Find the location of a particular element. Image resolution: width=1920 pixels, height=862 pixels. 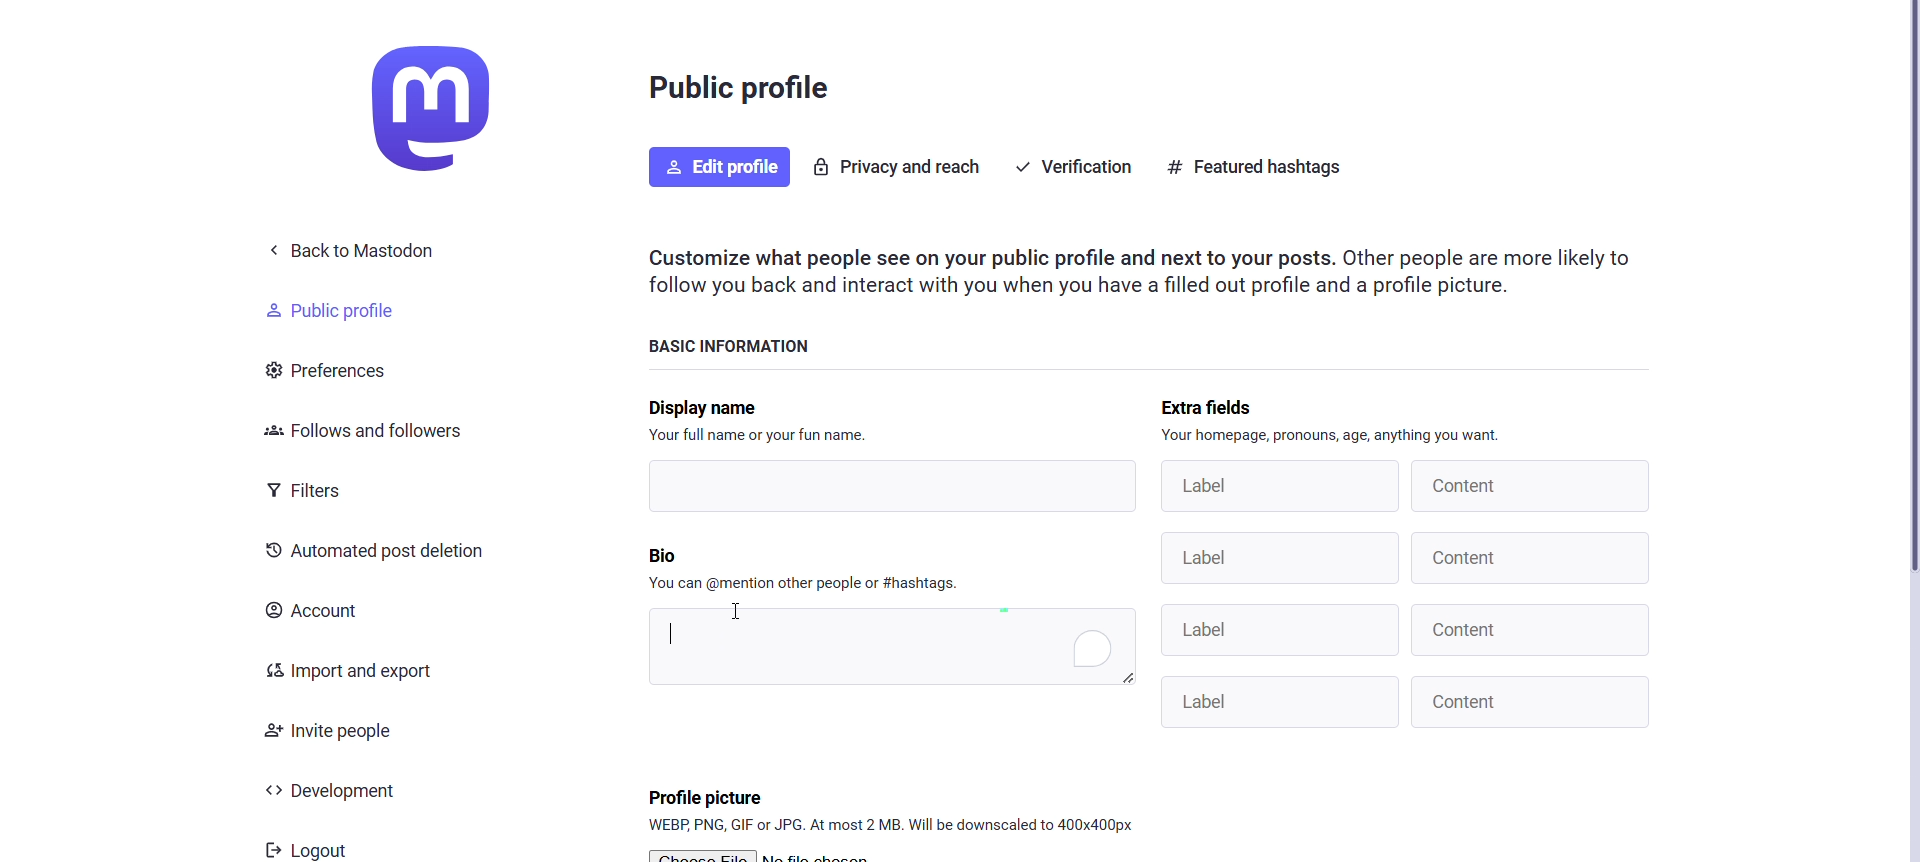

text box is located at coordinates (881, 487).